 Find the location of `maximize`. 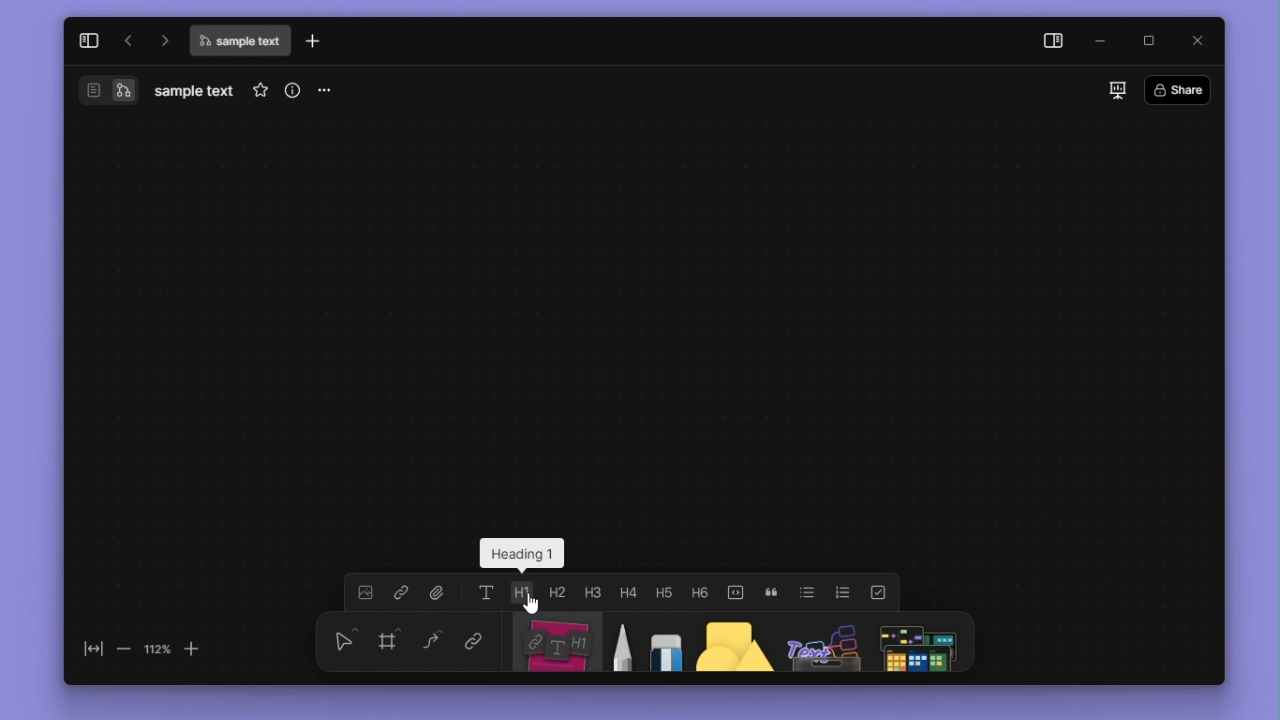

maximize is located at coordinates (1148, 41).